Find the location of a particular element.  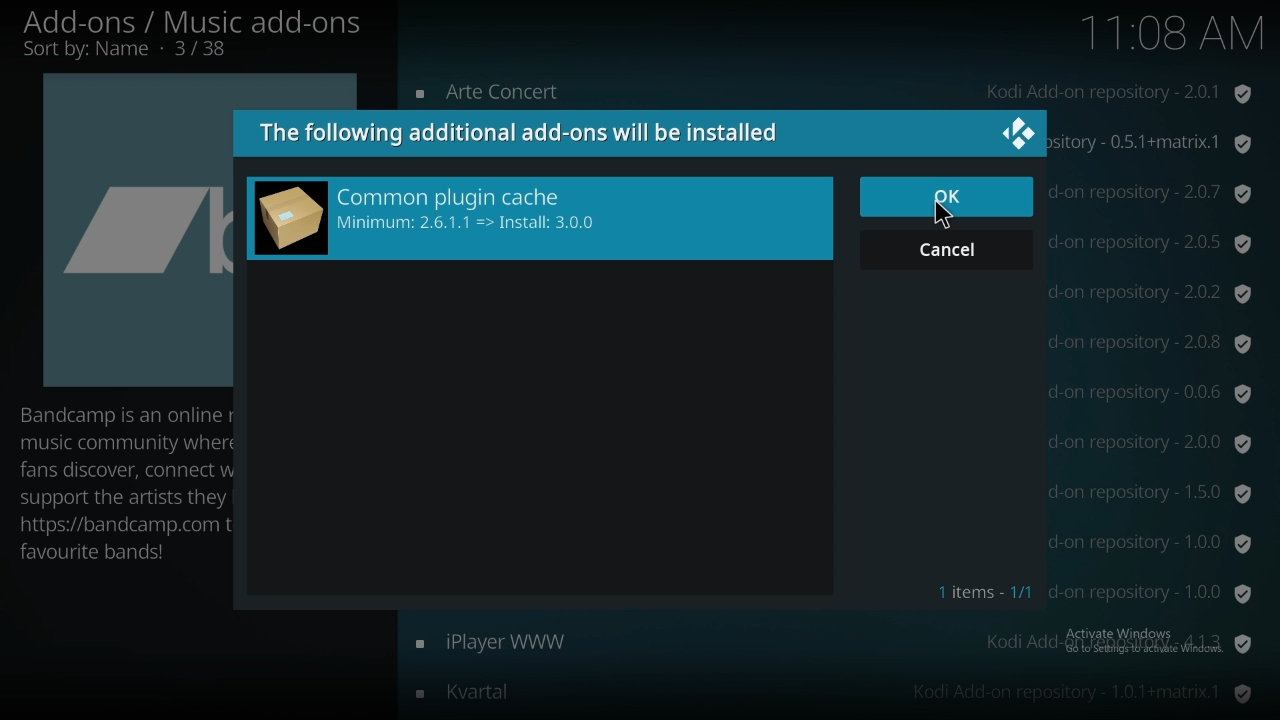

music addons is located at coordinates (192, 35).